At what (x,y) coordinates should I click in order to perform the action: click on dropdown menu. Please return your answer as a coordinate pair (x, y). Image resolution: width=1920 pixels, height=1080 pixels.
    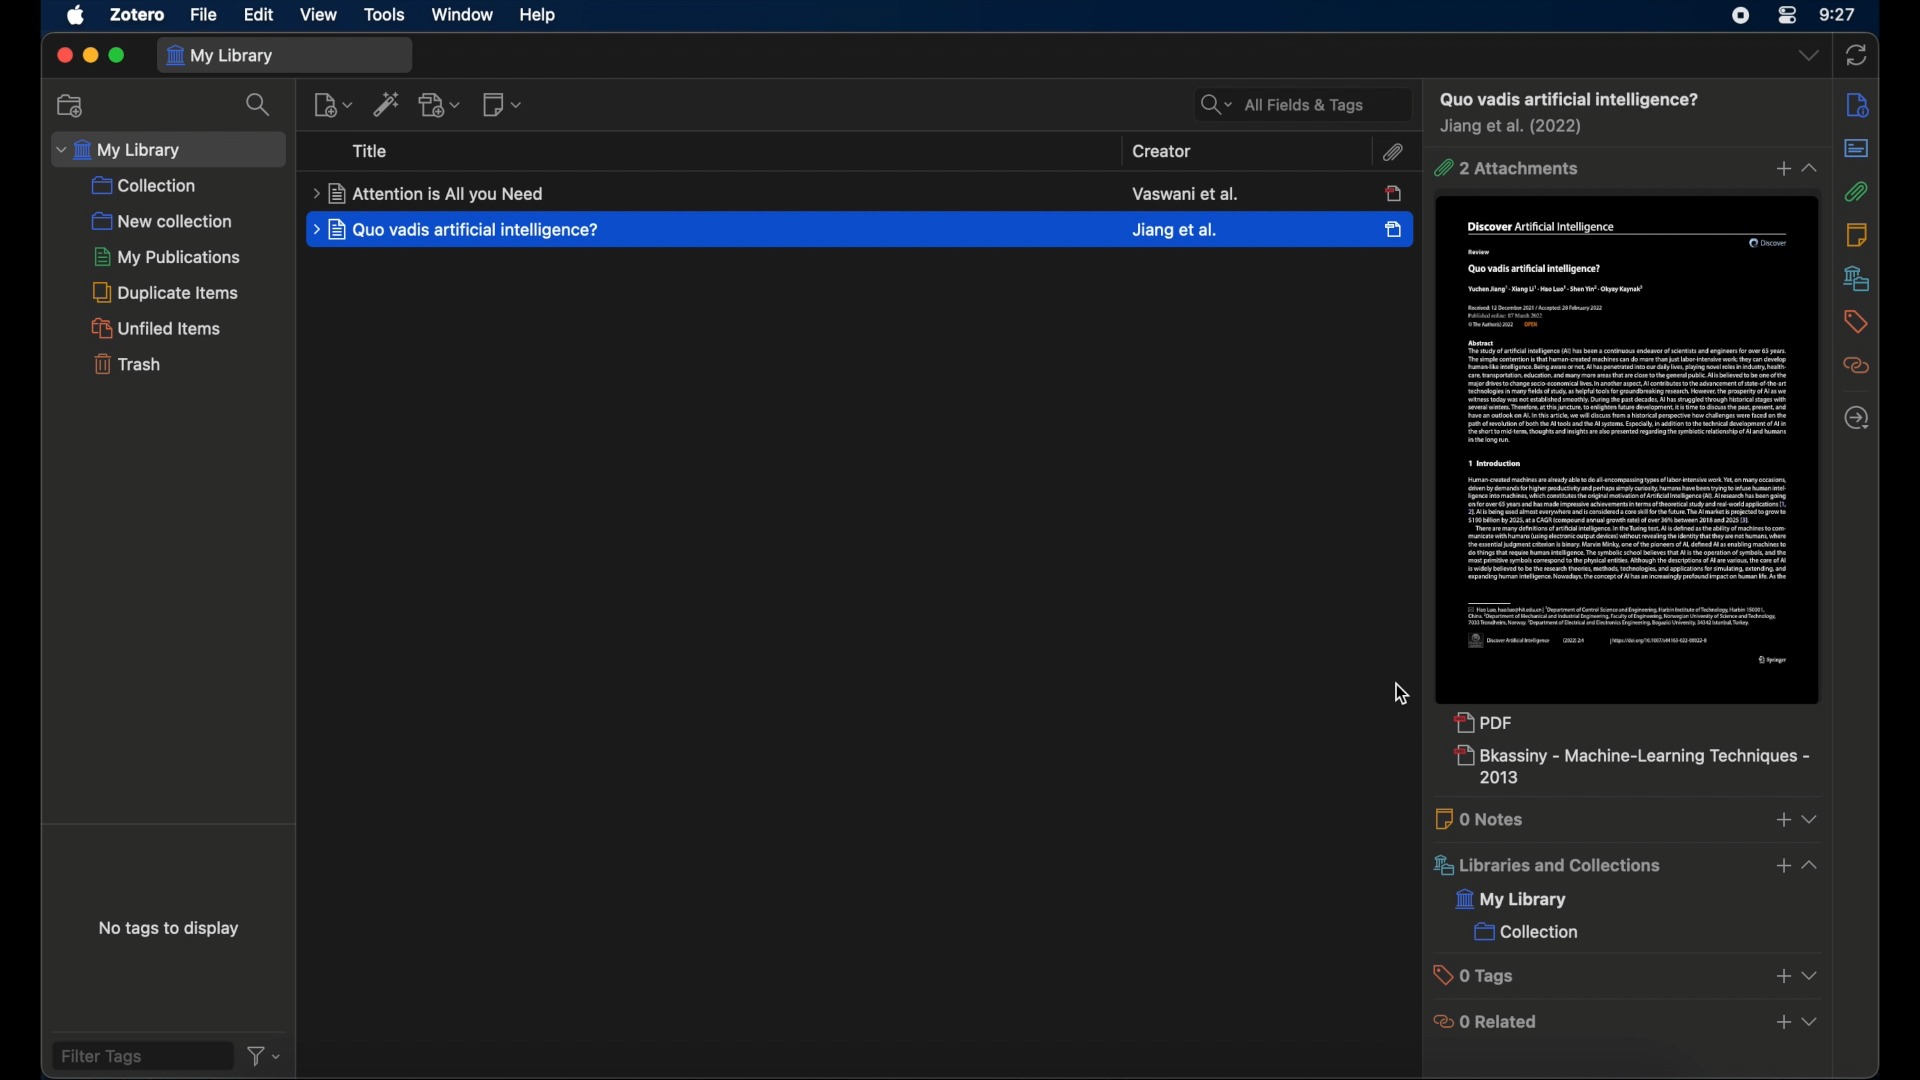
    Looking at the image, I should click on (1811, 168).